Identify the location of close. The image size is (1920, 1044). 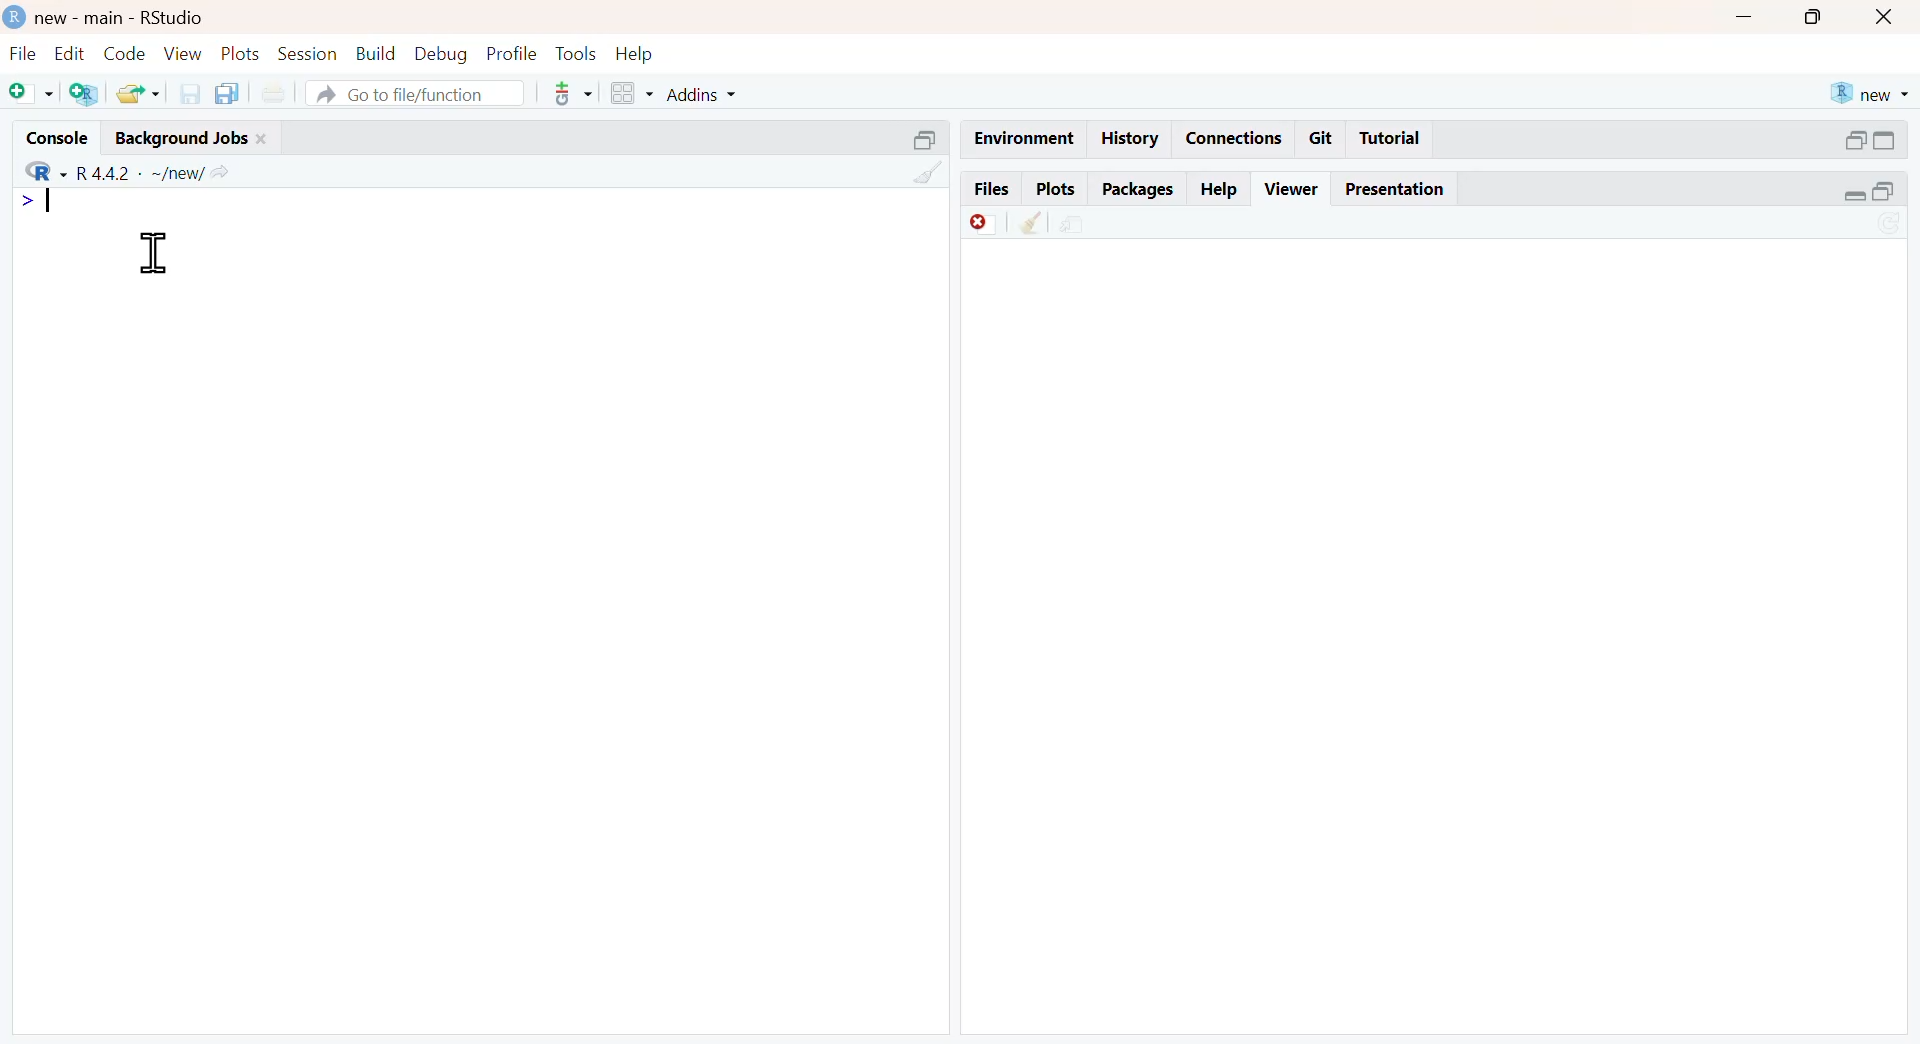
(263, 139).